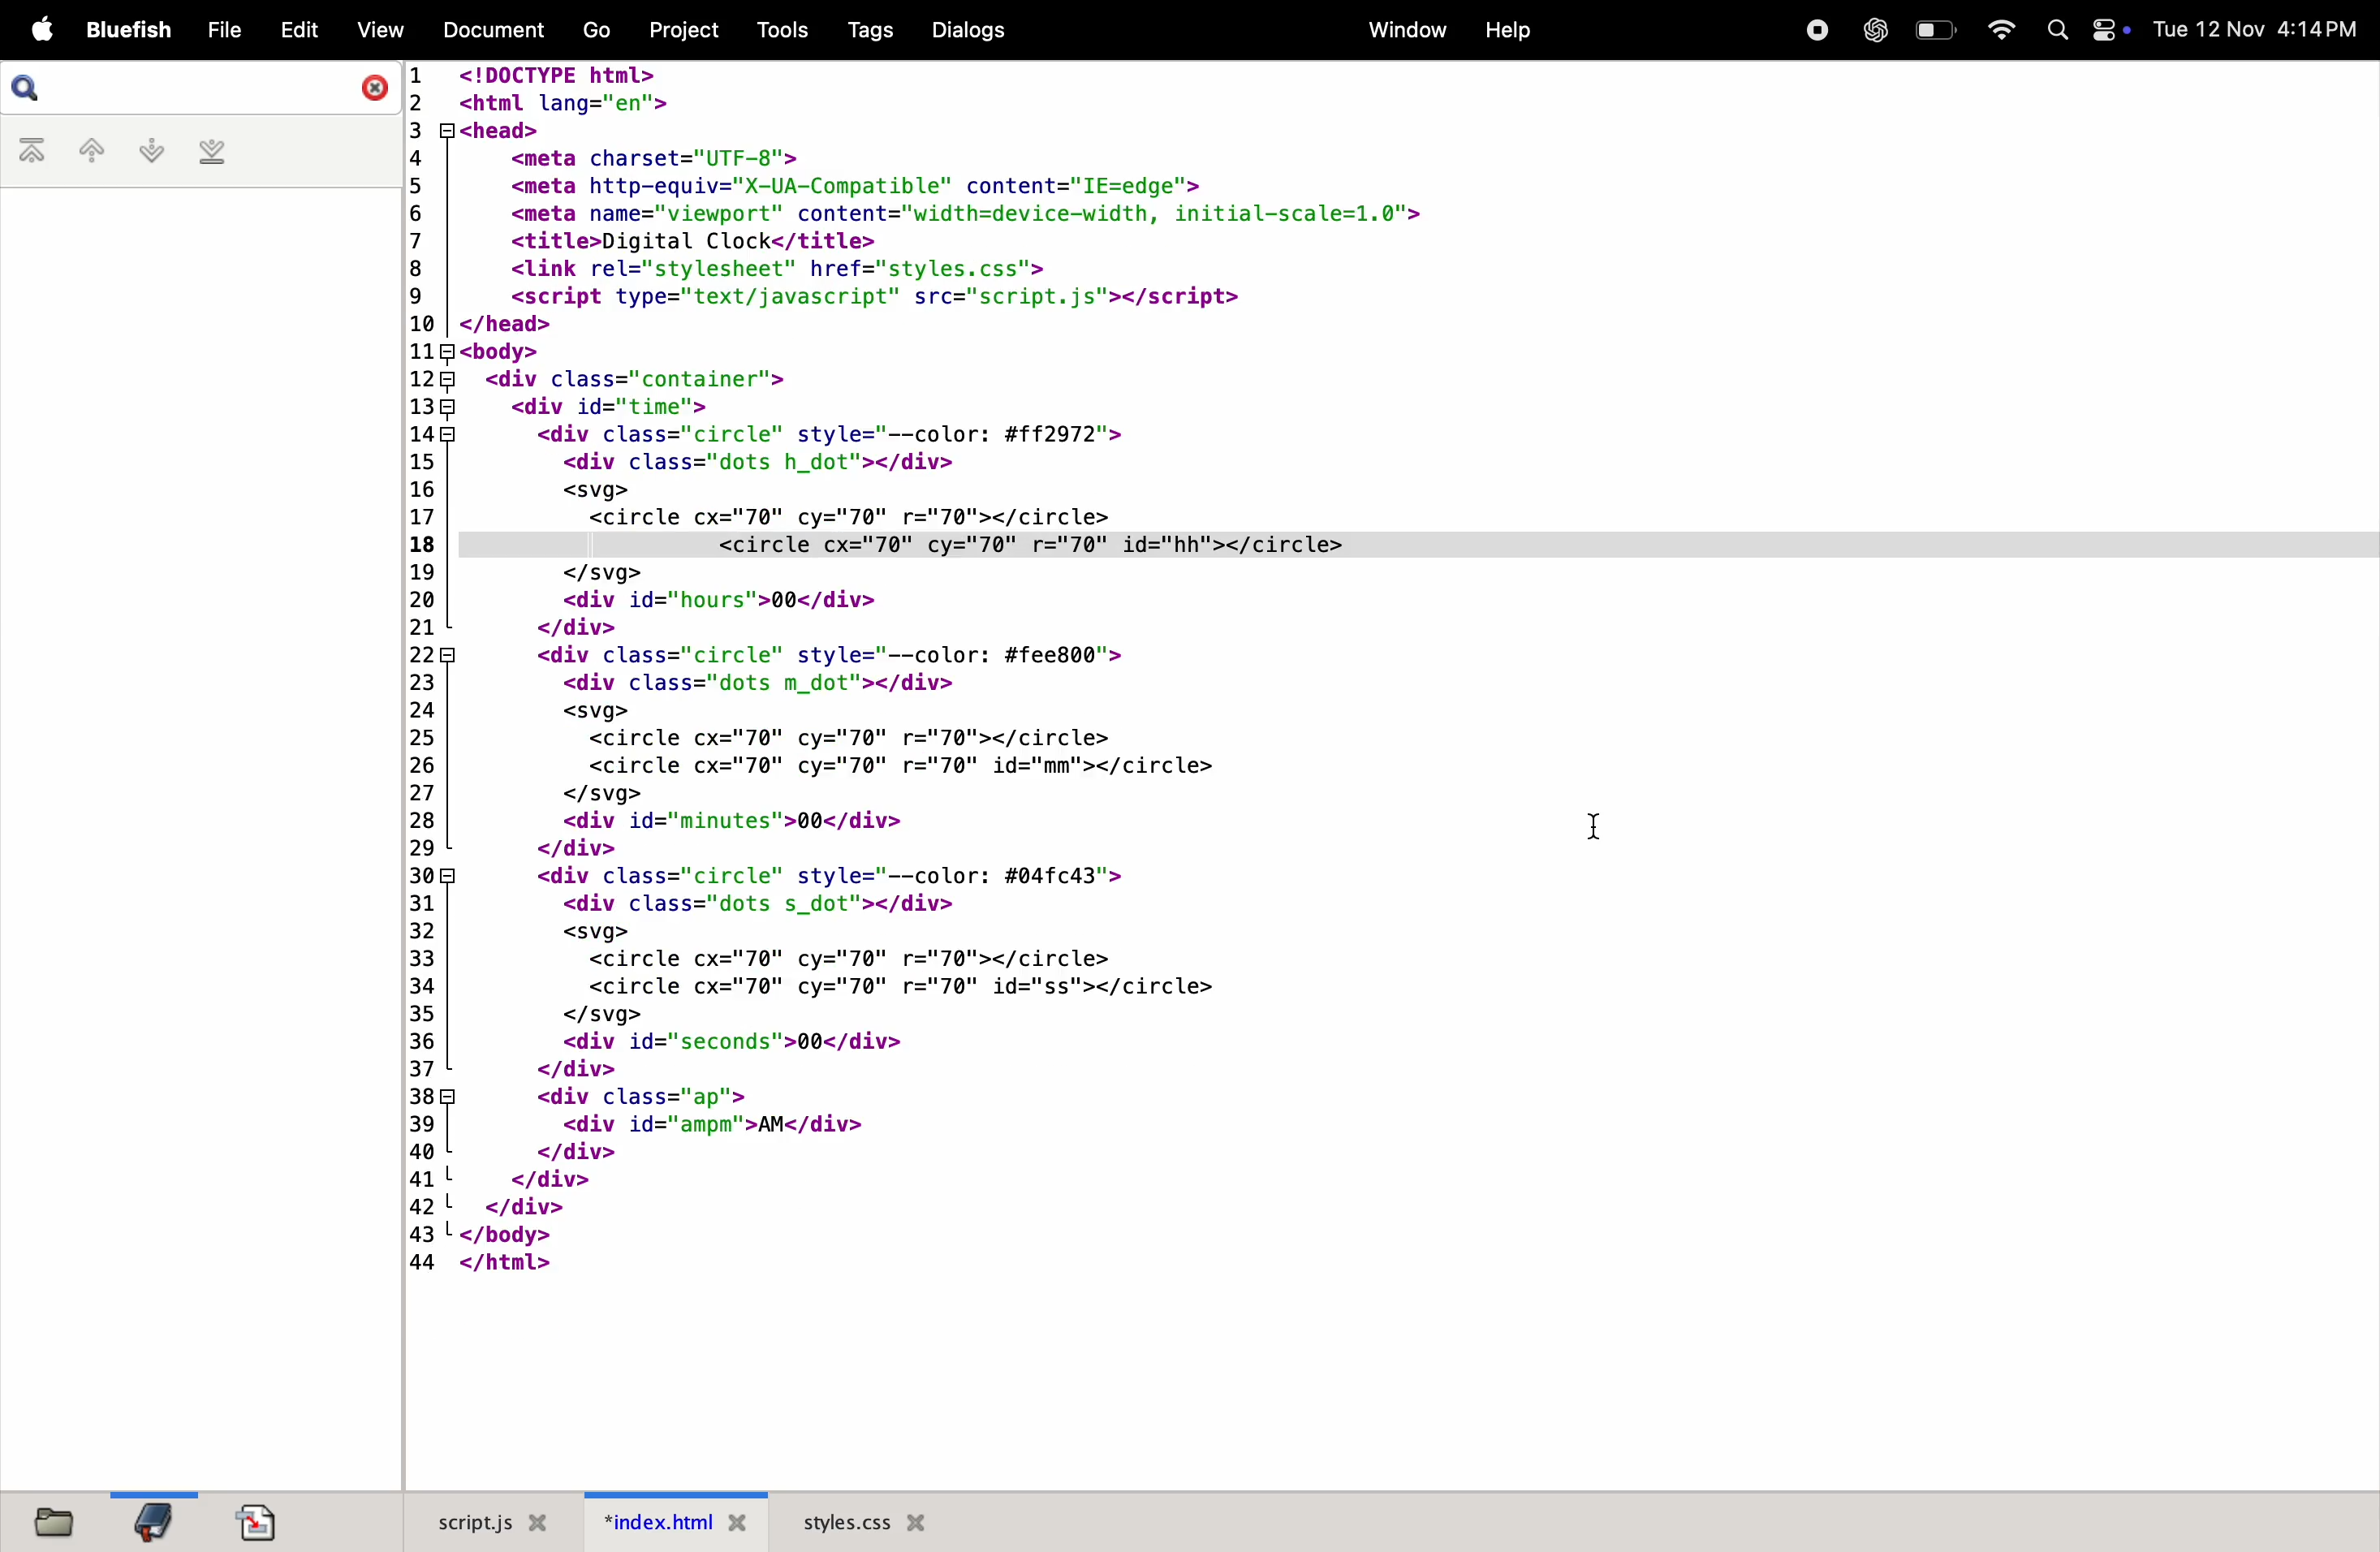 The height and width of the screenshot is (1552, 2380). Describe the element at coordinates (418, 670) in the screenshot. I see `line number` at that location.